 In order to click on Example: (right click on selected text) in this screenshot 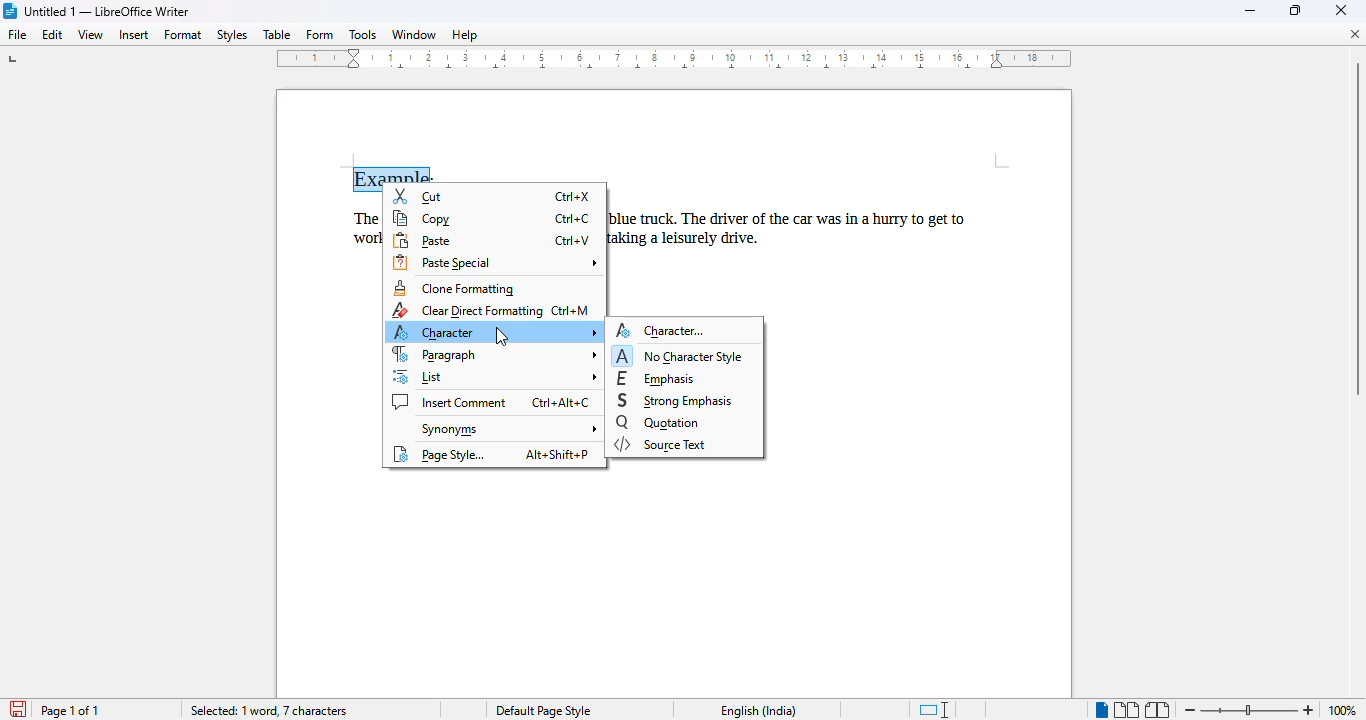, I will do `click(396, 176)`.